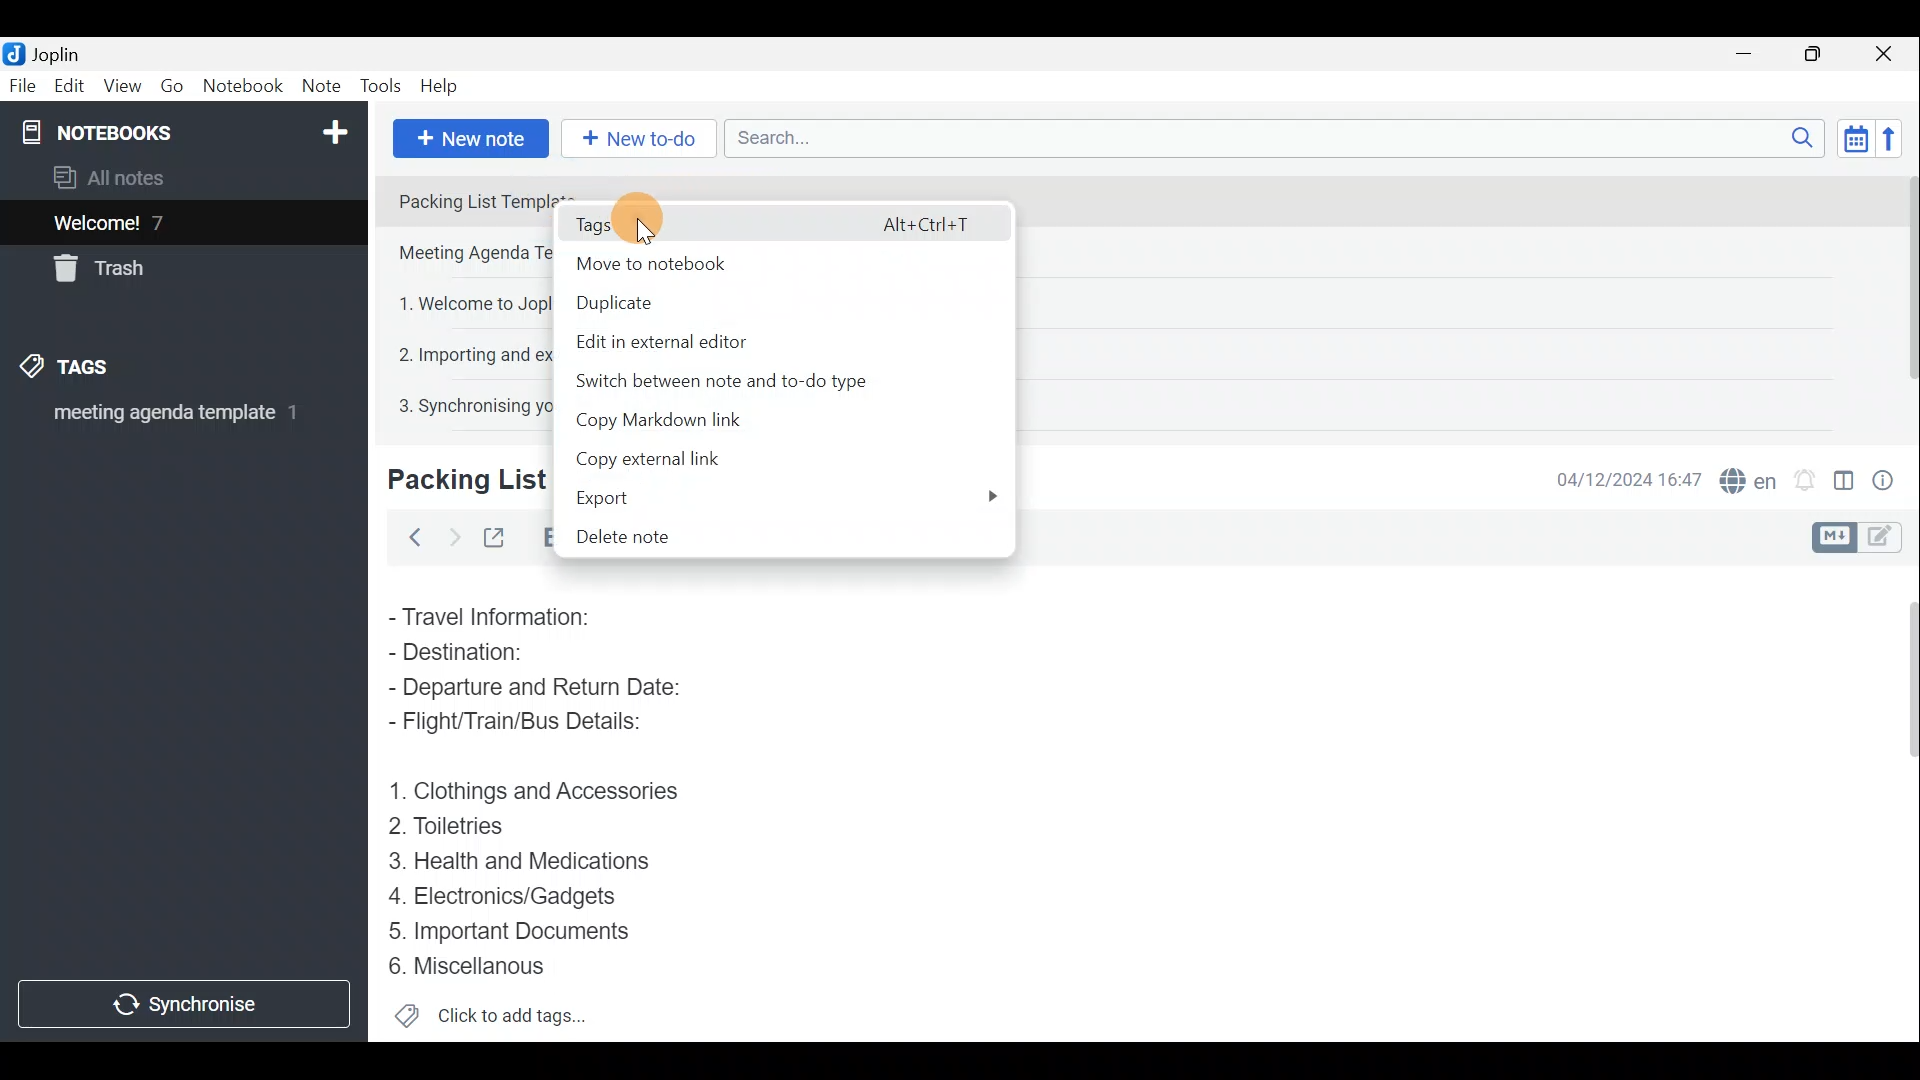 The image size is (1920, 1080). I want to click on Travel Information:, so click(505, 615).